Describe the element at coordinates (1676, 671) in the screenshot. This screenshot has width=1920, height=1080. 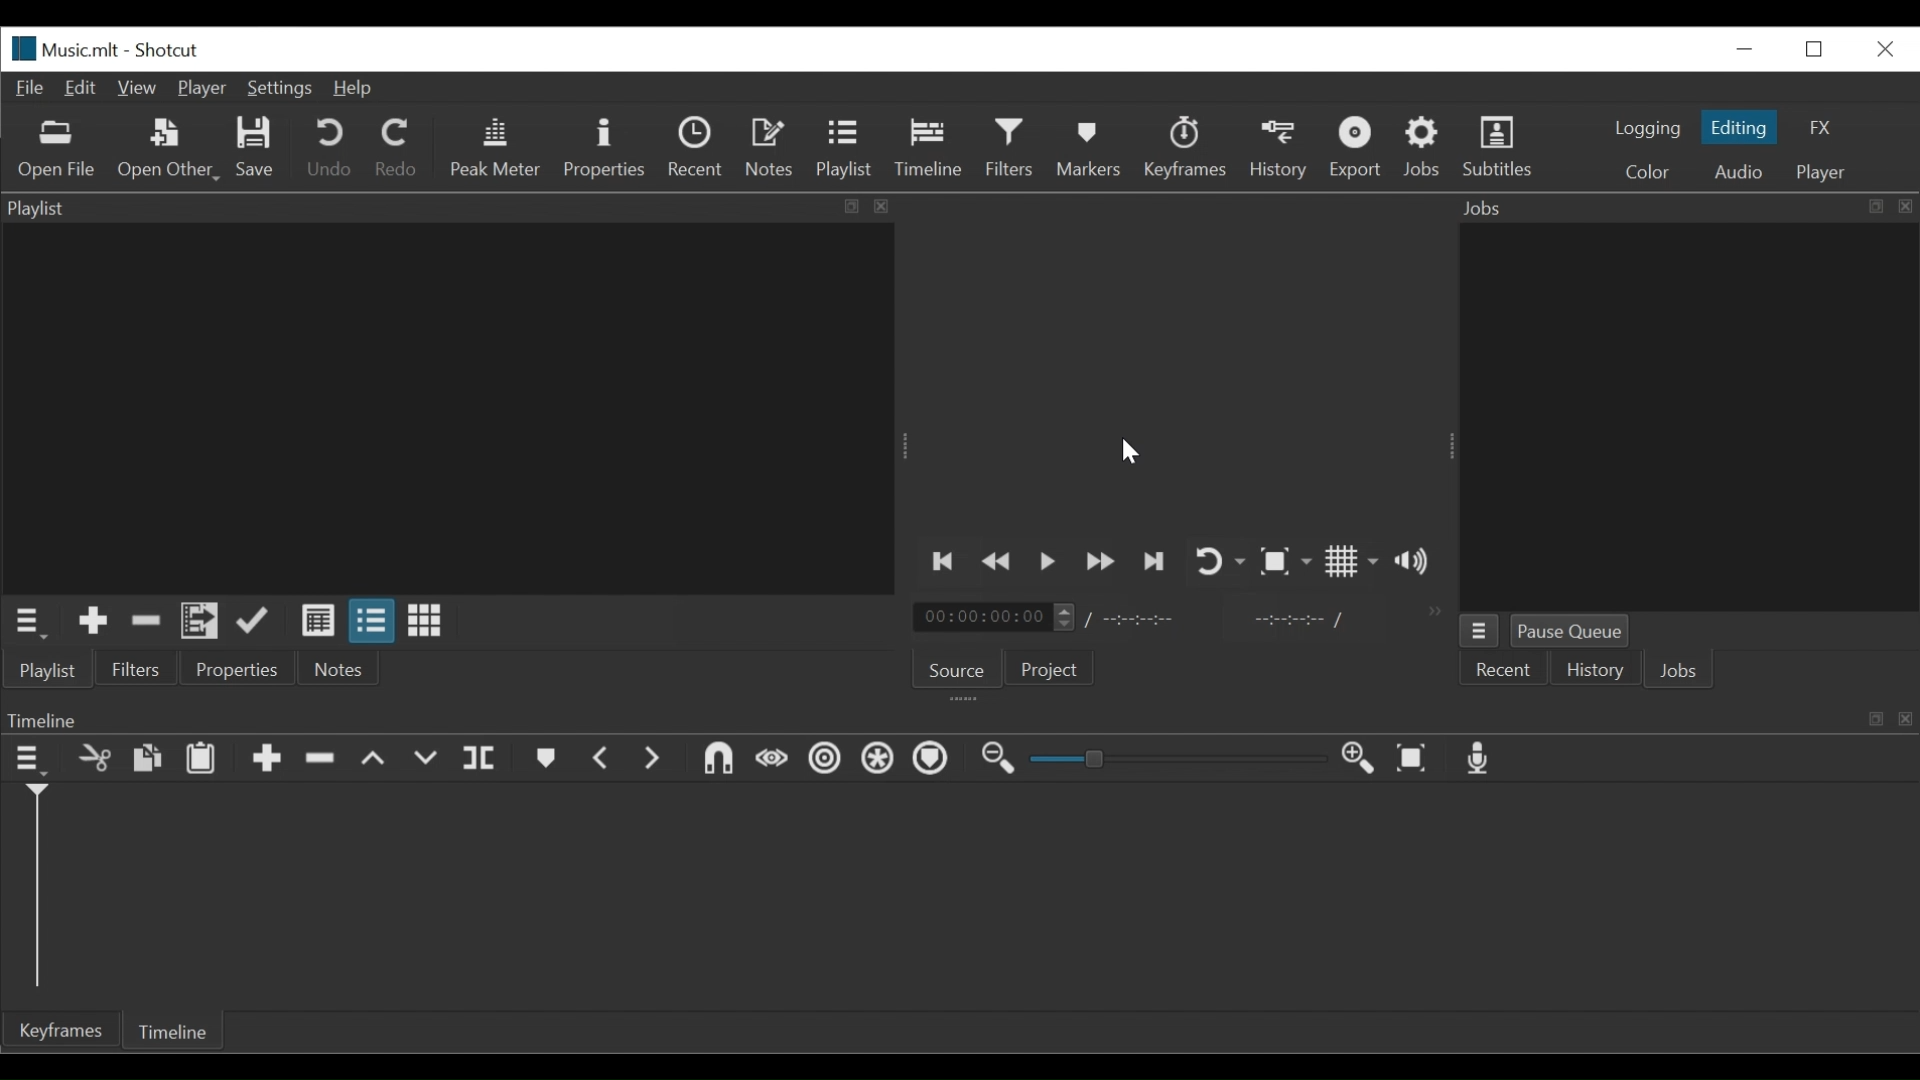
I see `Jobs` at that location.